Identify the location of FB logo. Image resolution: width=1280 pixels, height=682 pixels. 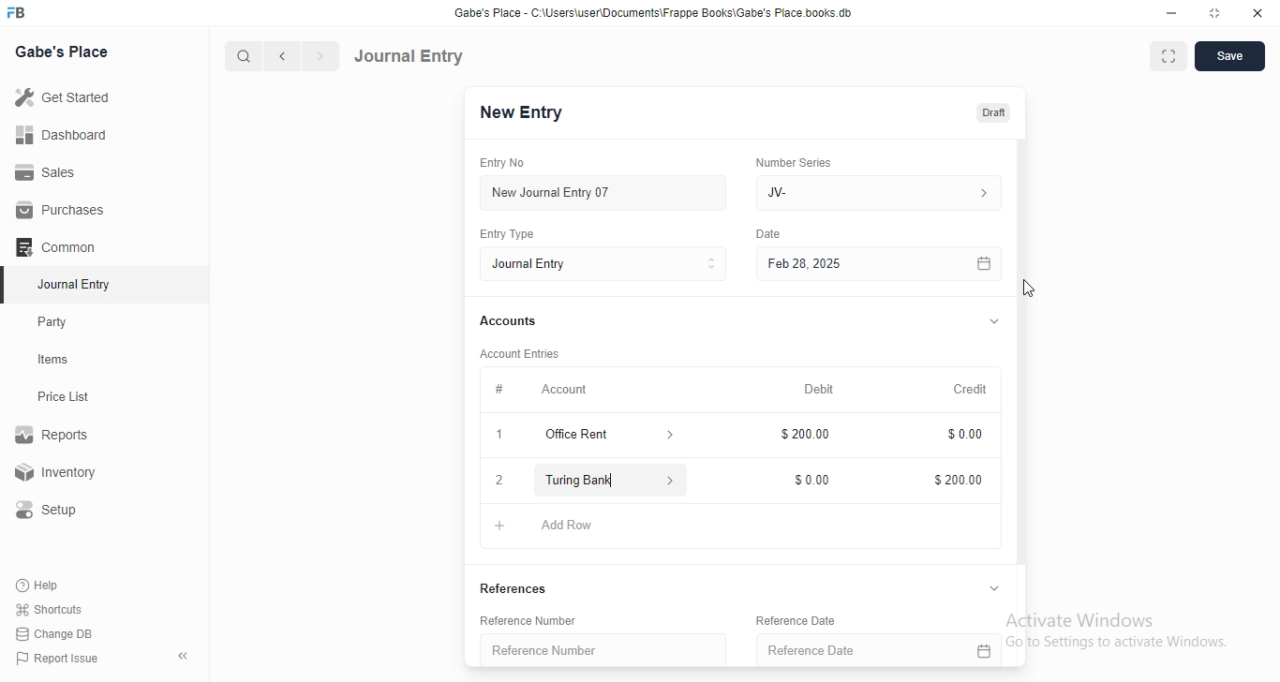
(18, 13).